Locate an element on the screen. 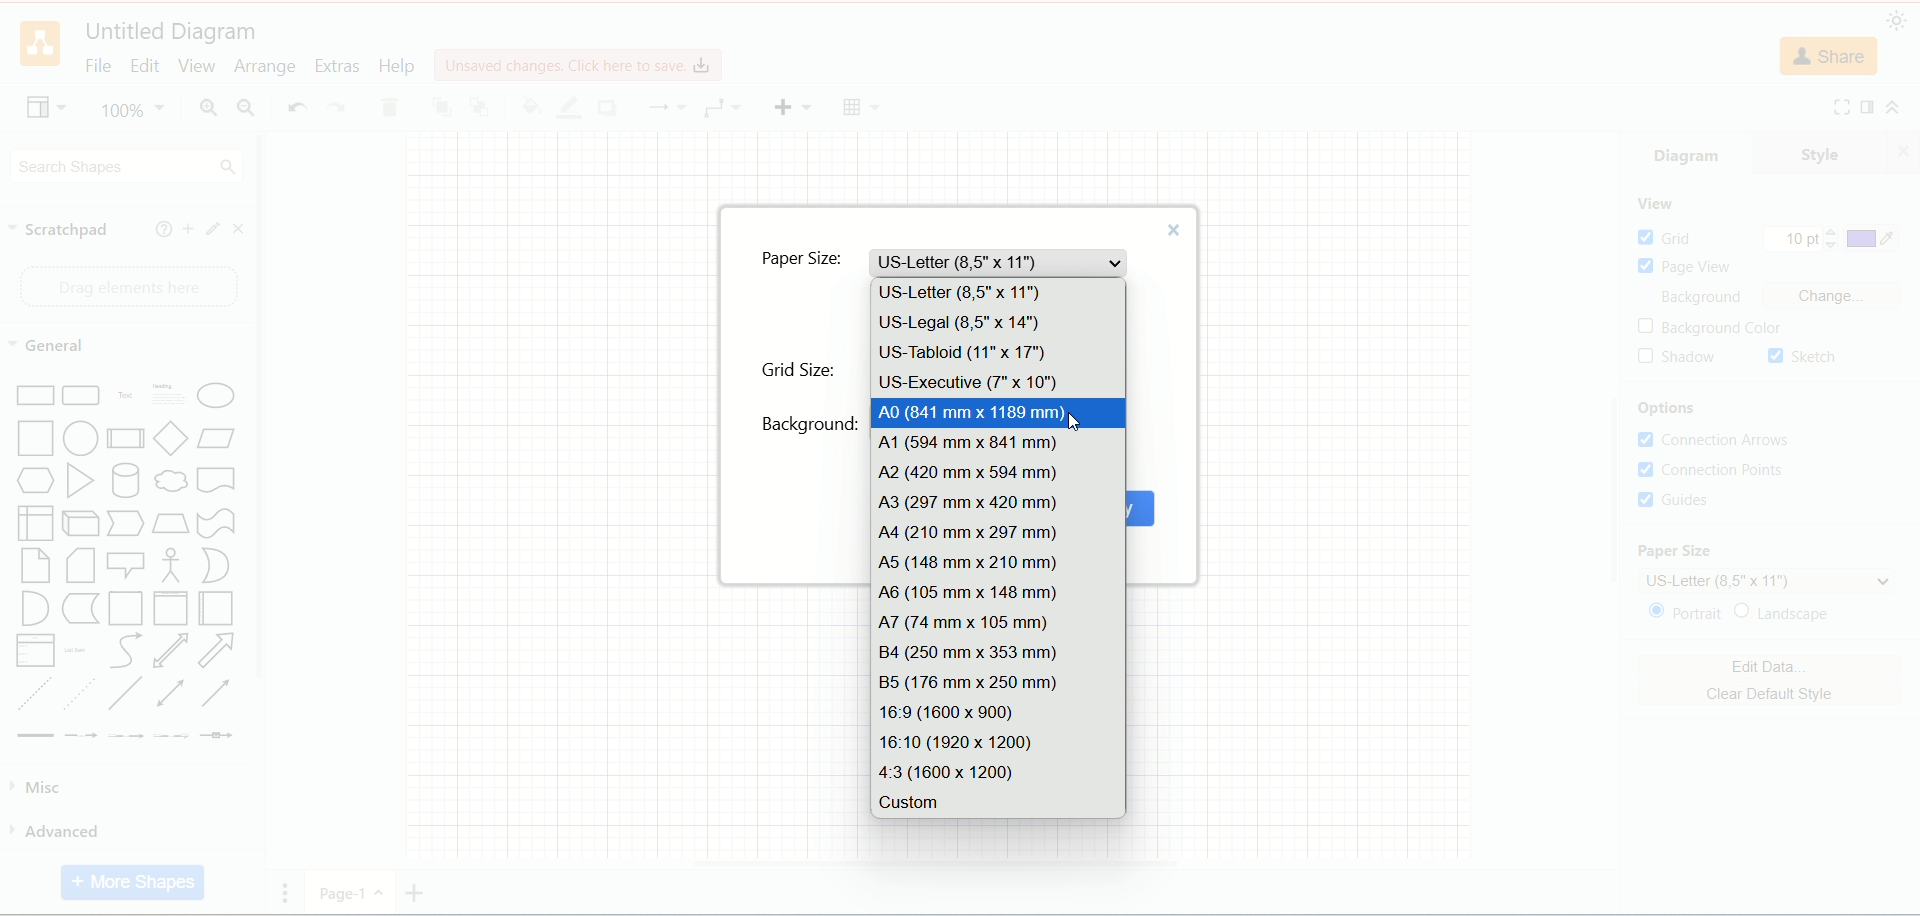 This screenshot has height=916, width=1920. extras is located at coordinates (338, 64).